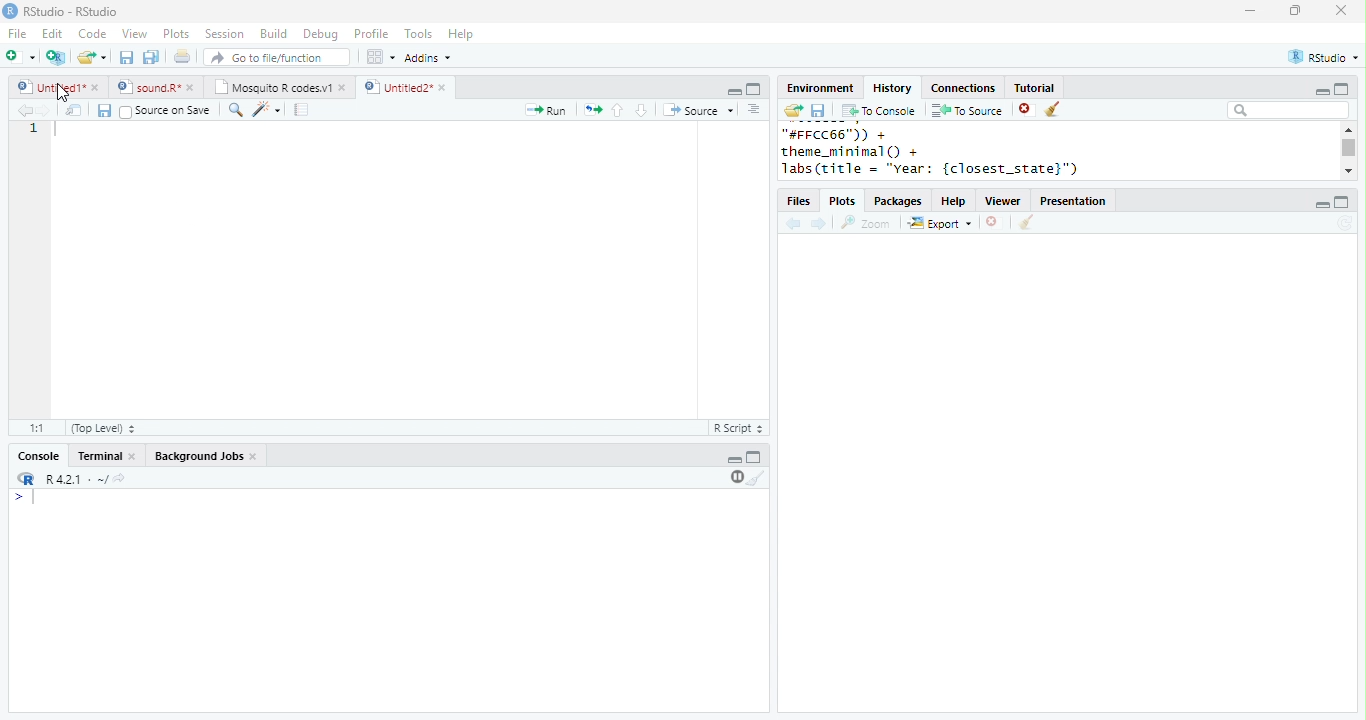 This screenshot has height=720, width=1366. What do you see at coordinates (594, 109) in the screenshot?
I see `rerun` at bounding box center [594, 109].